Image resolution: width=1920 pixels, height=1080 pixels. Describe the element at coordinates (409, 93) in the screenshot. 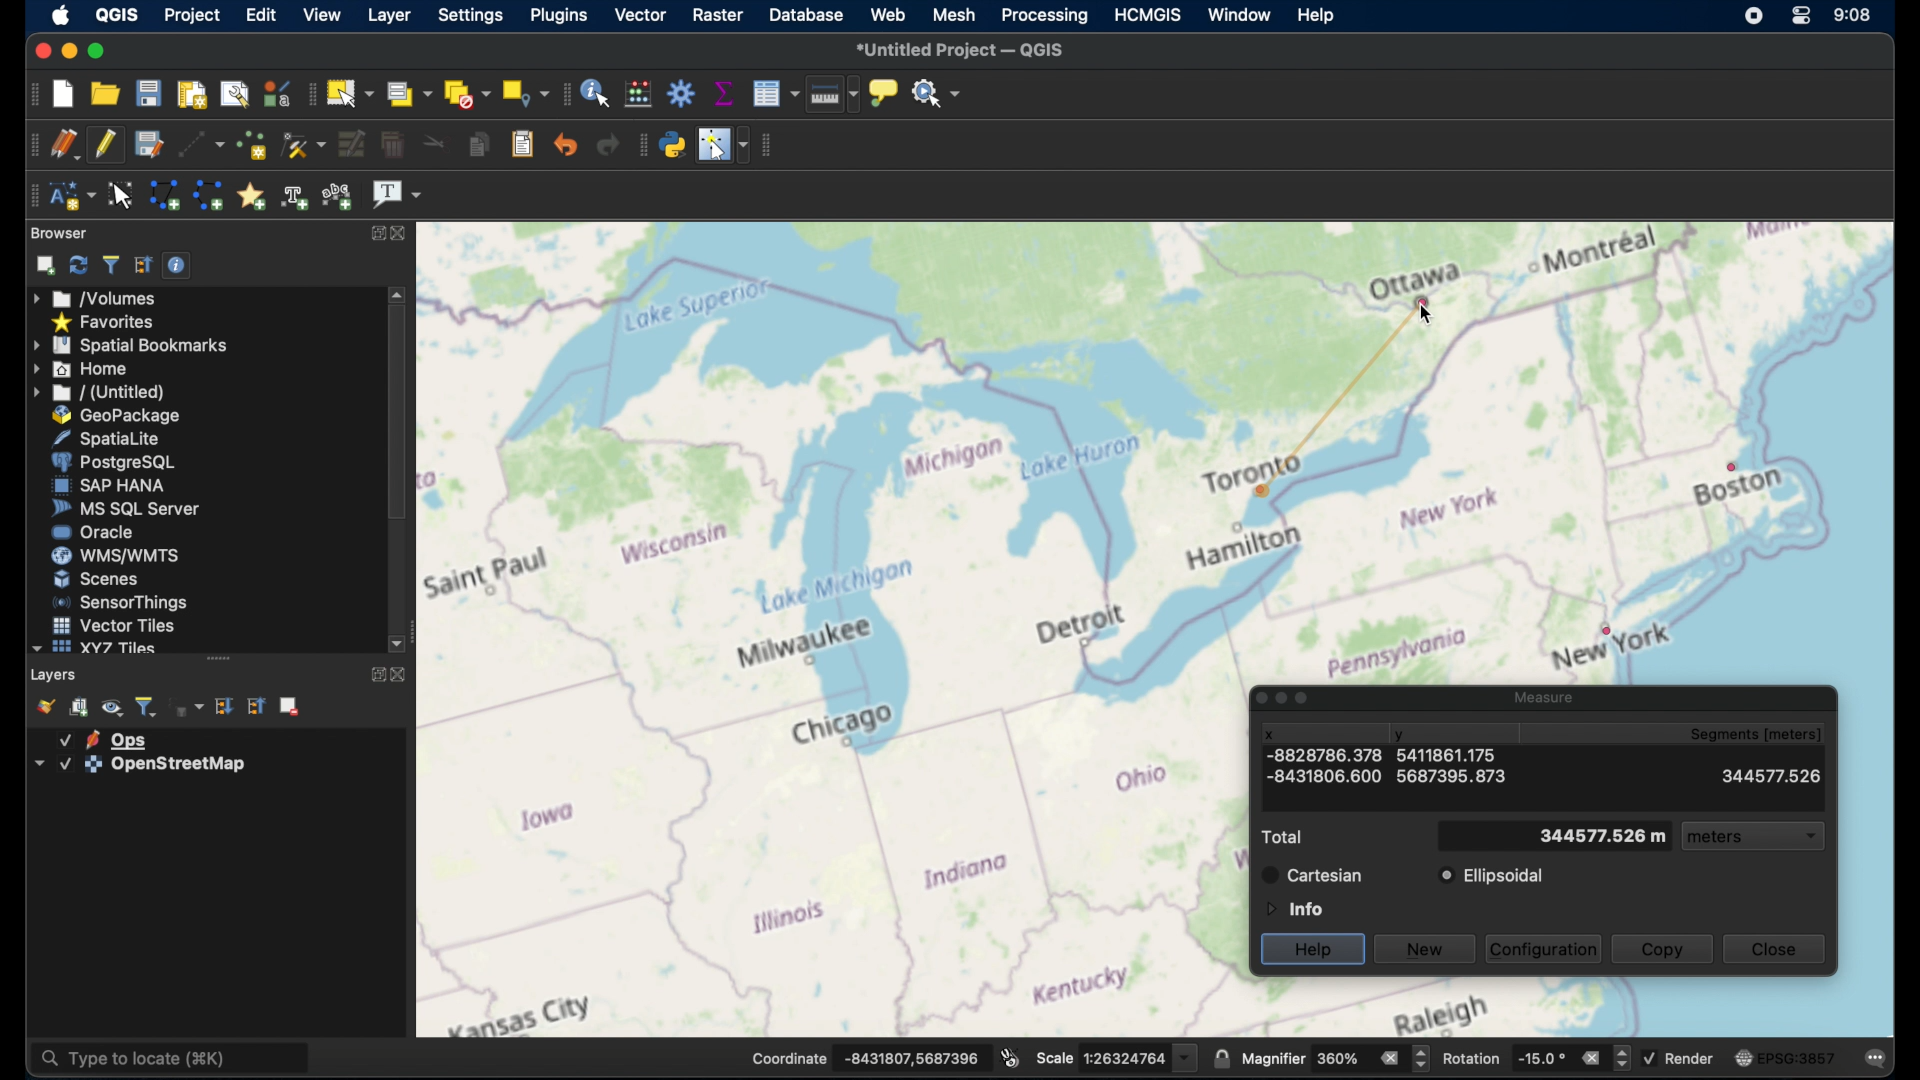

I see `select features by value` at that location.